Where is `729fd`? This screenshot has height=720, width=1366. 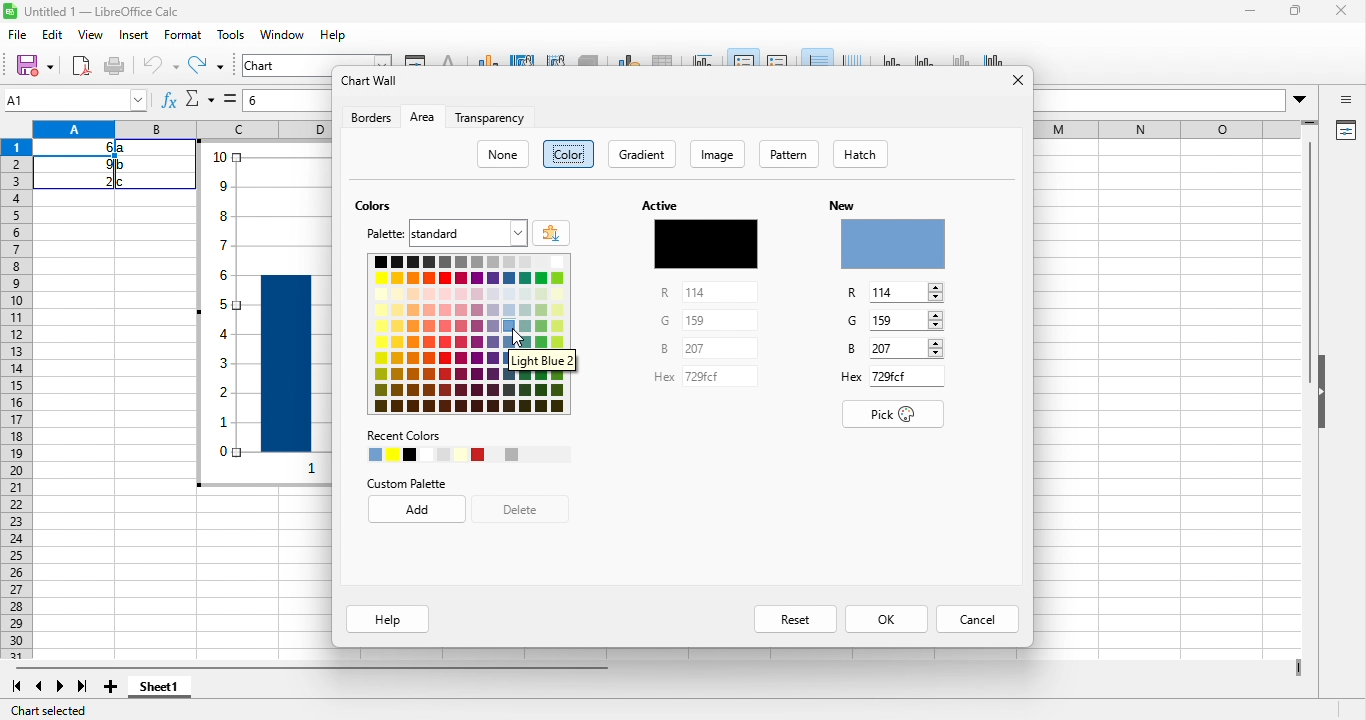
729fd is located at coordinates (908, 377).